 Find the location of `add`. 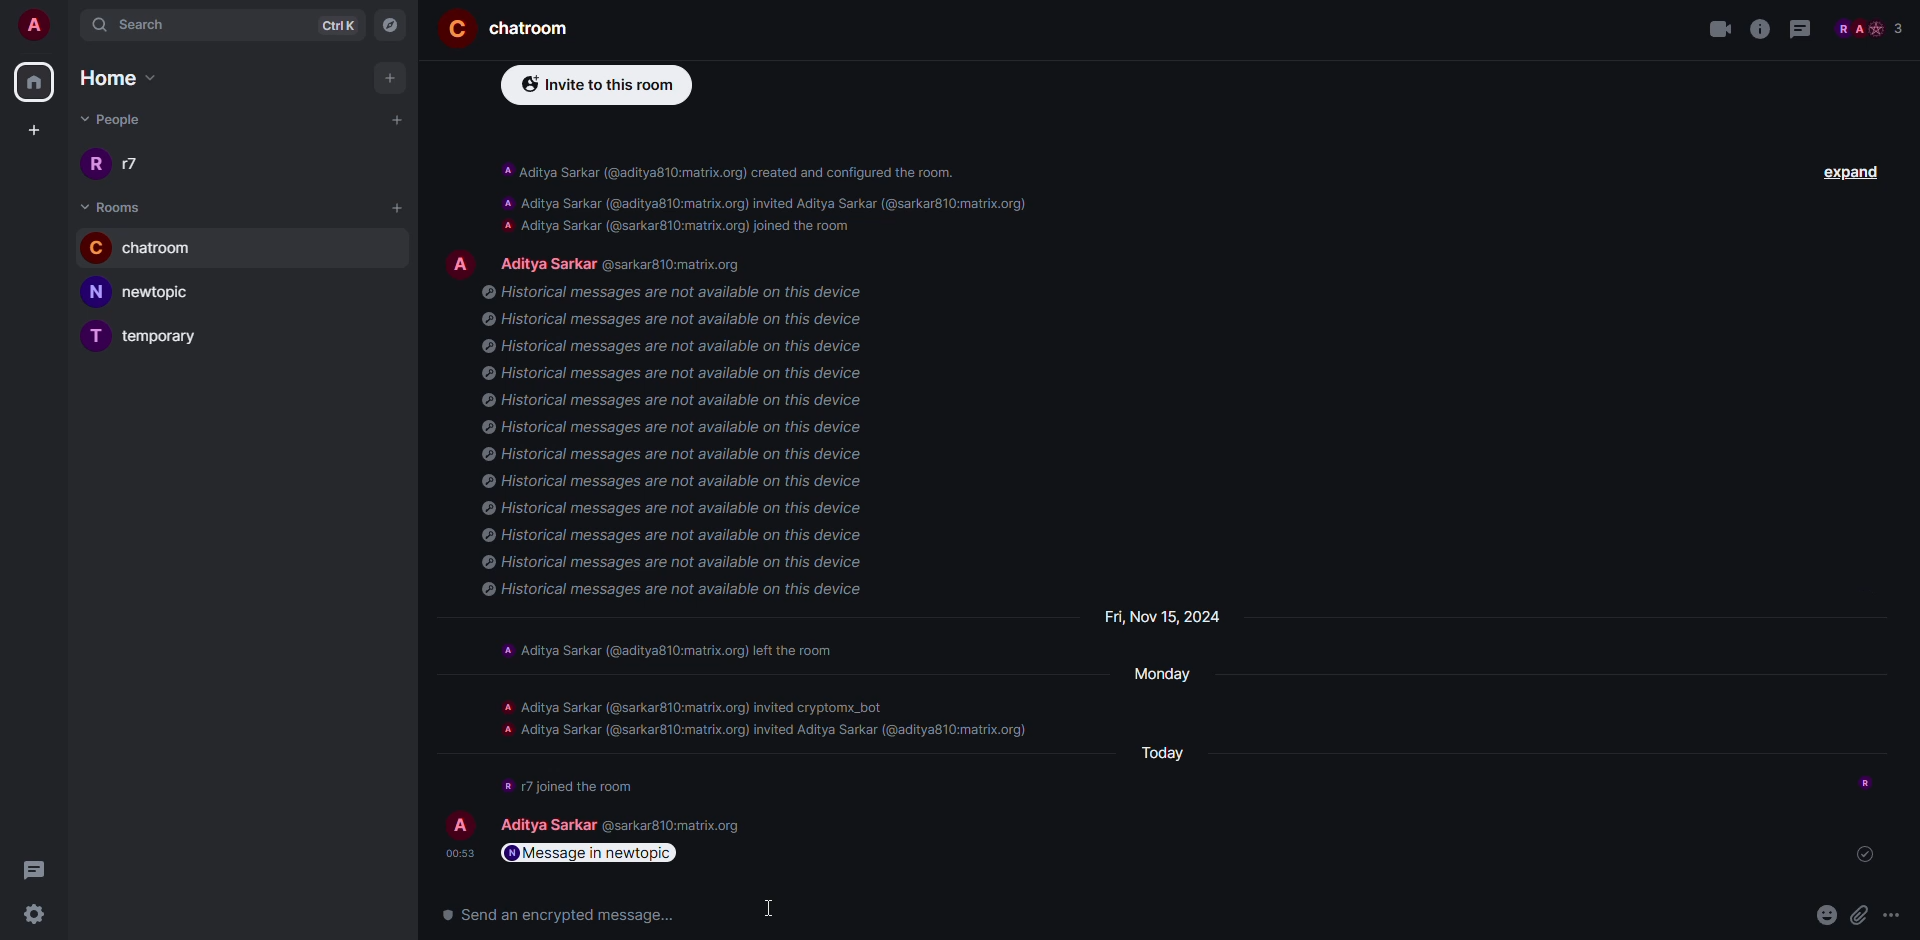

add is located at coordinates (392, 78).